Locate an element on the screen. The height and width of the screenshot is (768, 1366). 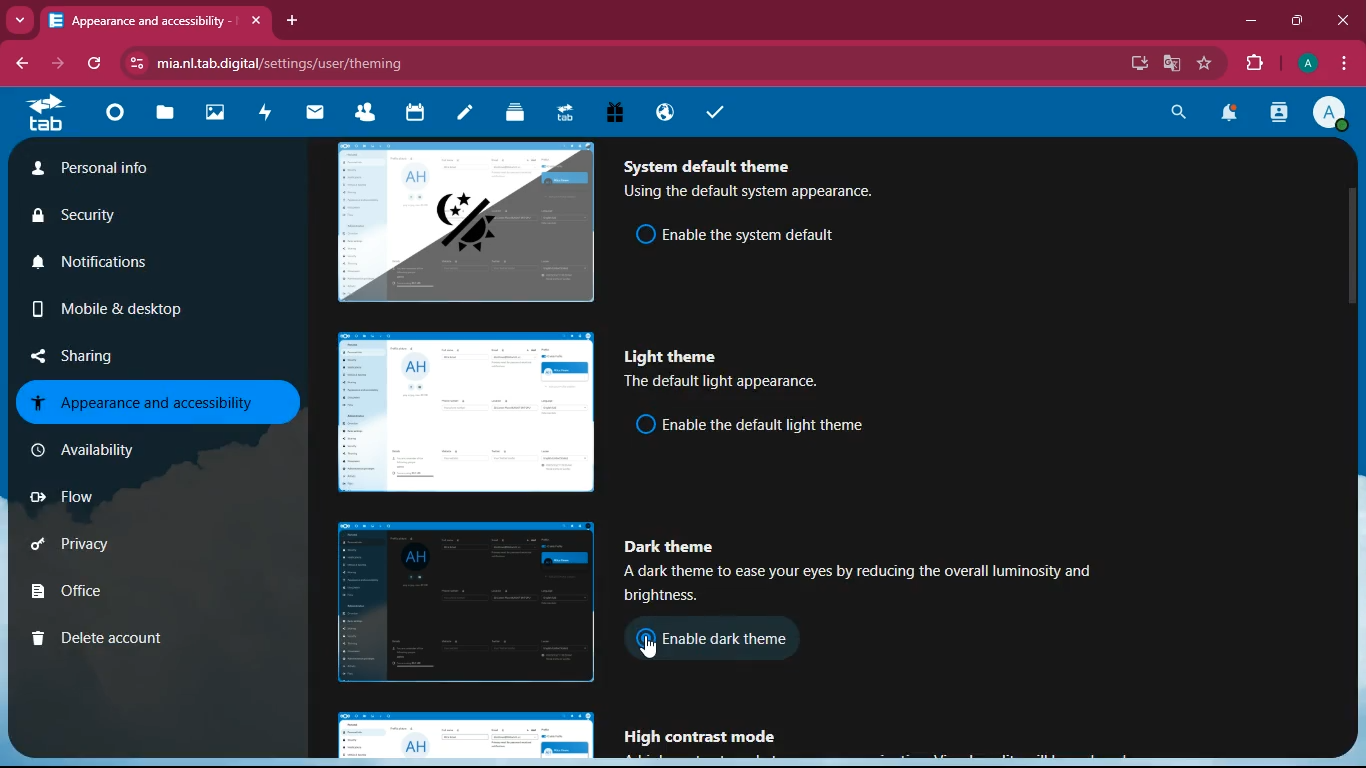
refresh is located at coordinates (95, 64).